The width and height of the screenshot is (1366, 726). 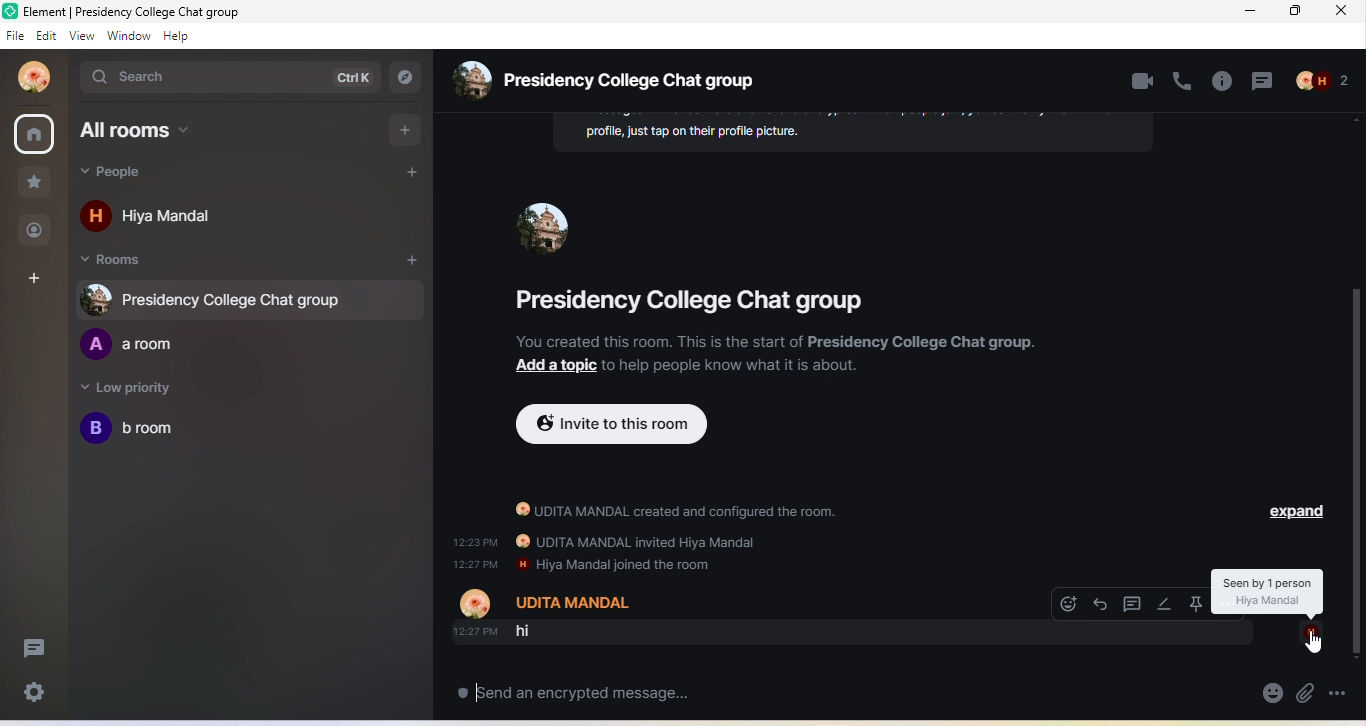 What do you see at coordinates (776, 341) in the screenshot?
I see `you created this room` at bounding box center [776, 341].